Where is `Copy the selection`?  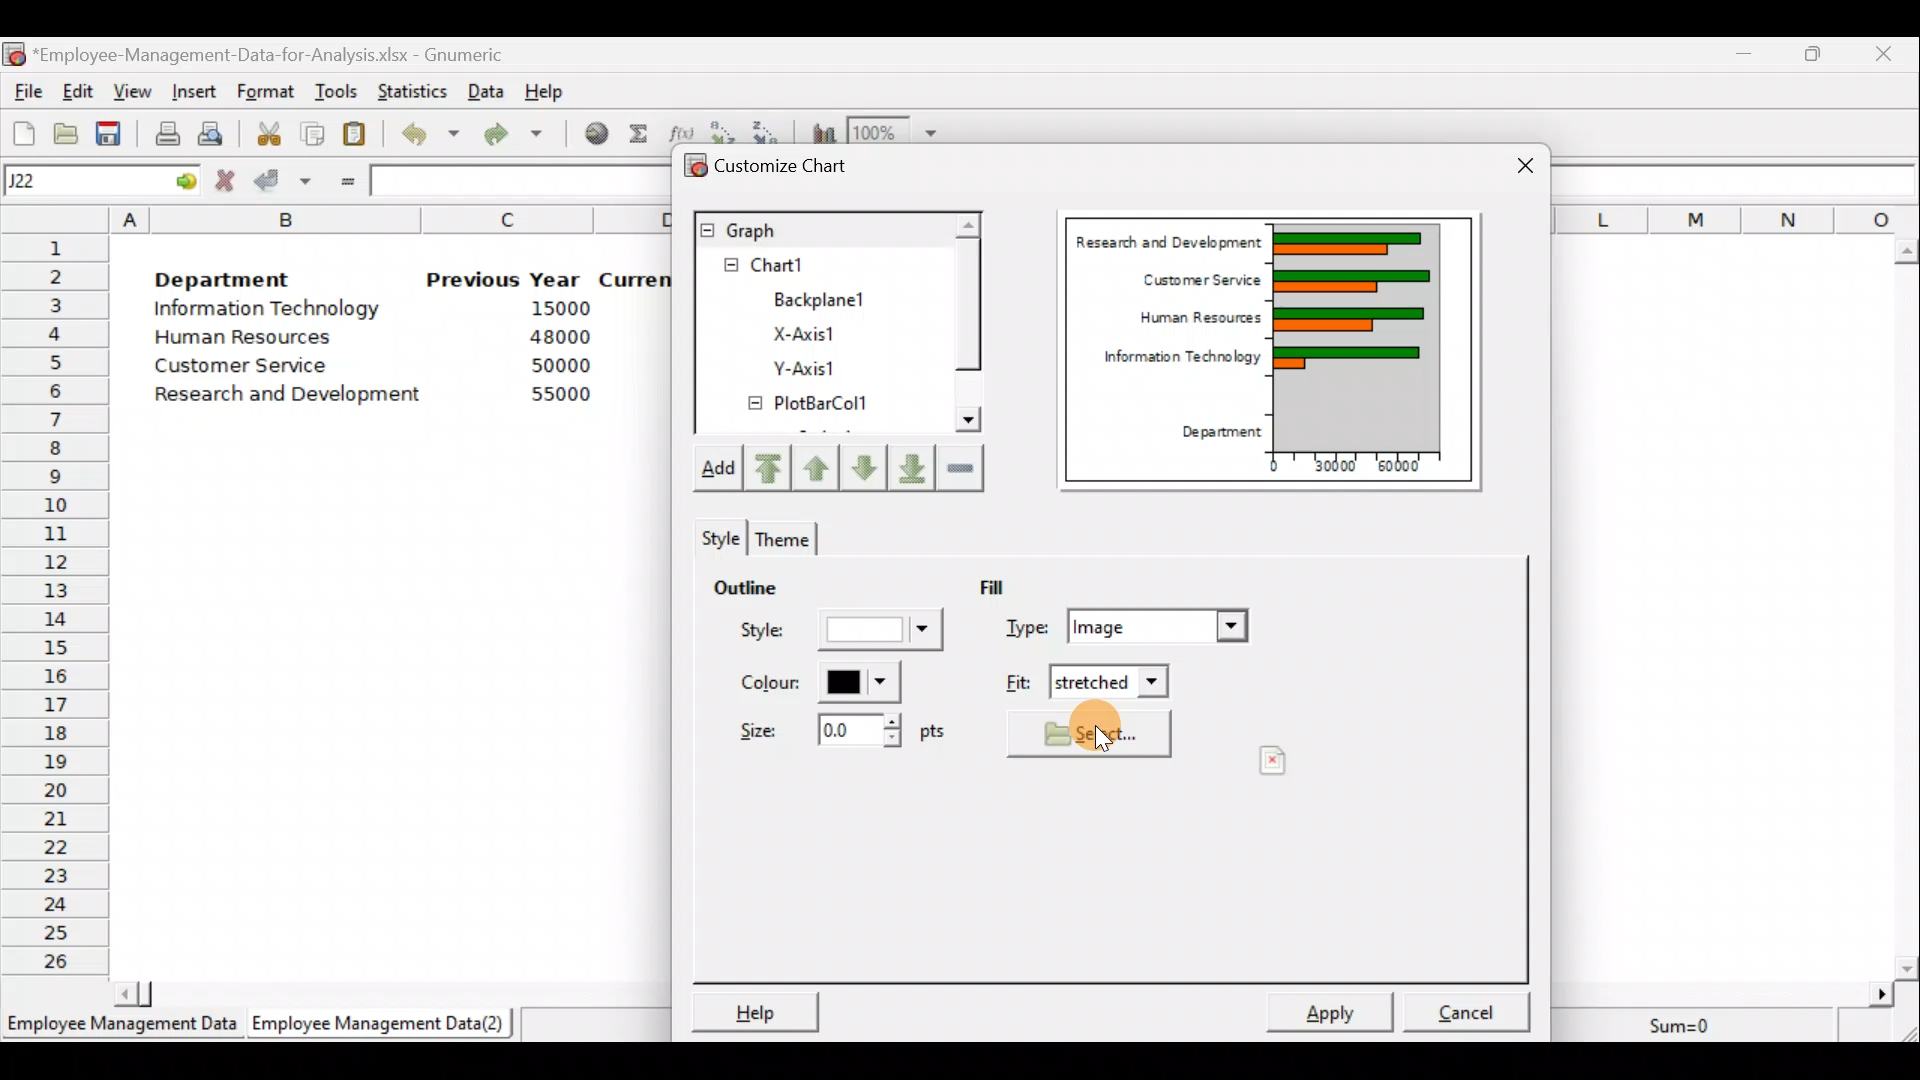 Copy the selection is located at coordinates (318, 134).